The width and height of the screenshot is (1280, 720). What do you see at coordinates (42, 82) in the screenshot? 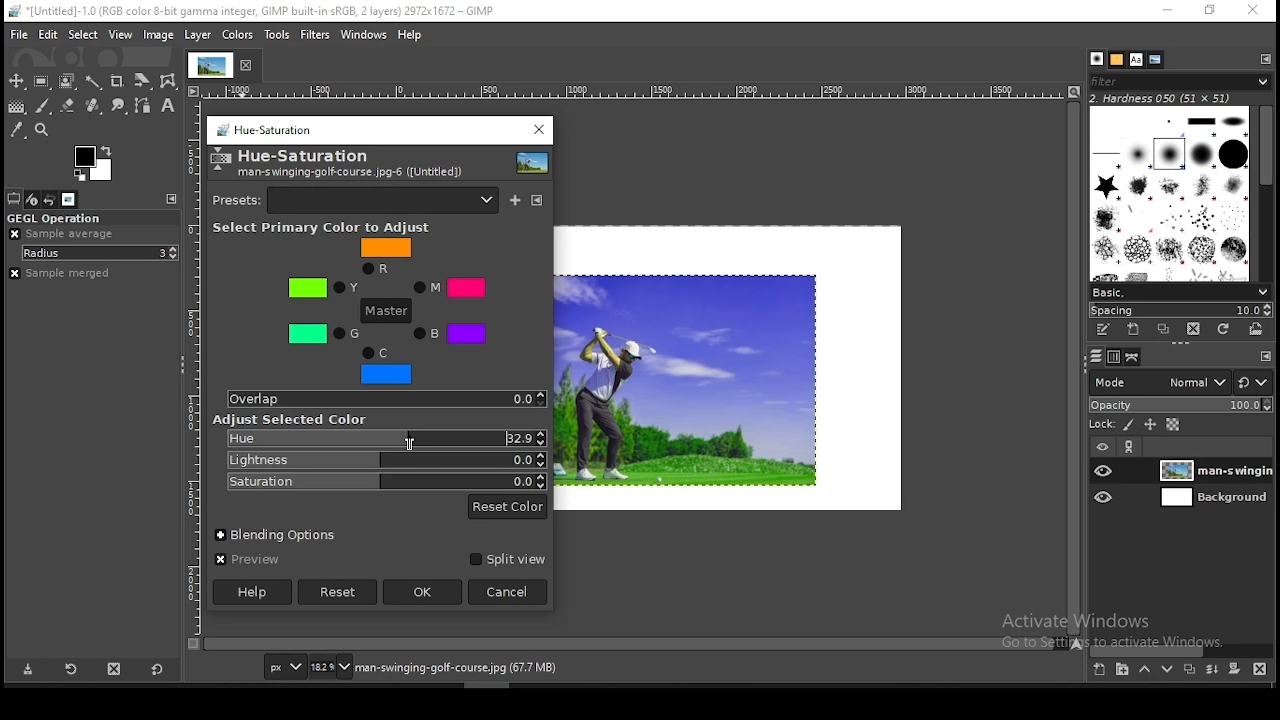
I see `rectangular selection tool` at bounding box center [42, 82].